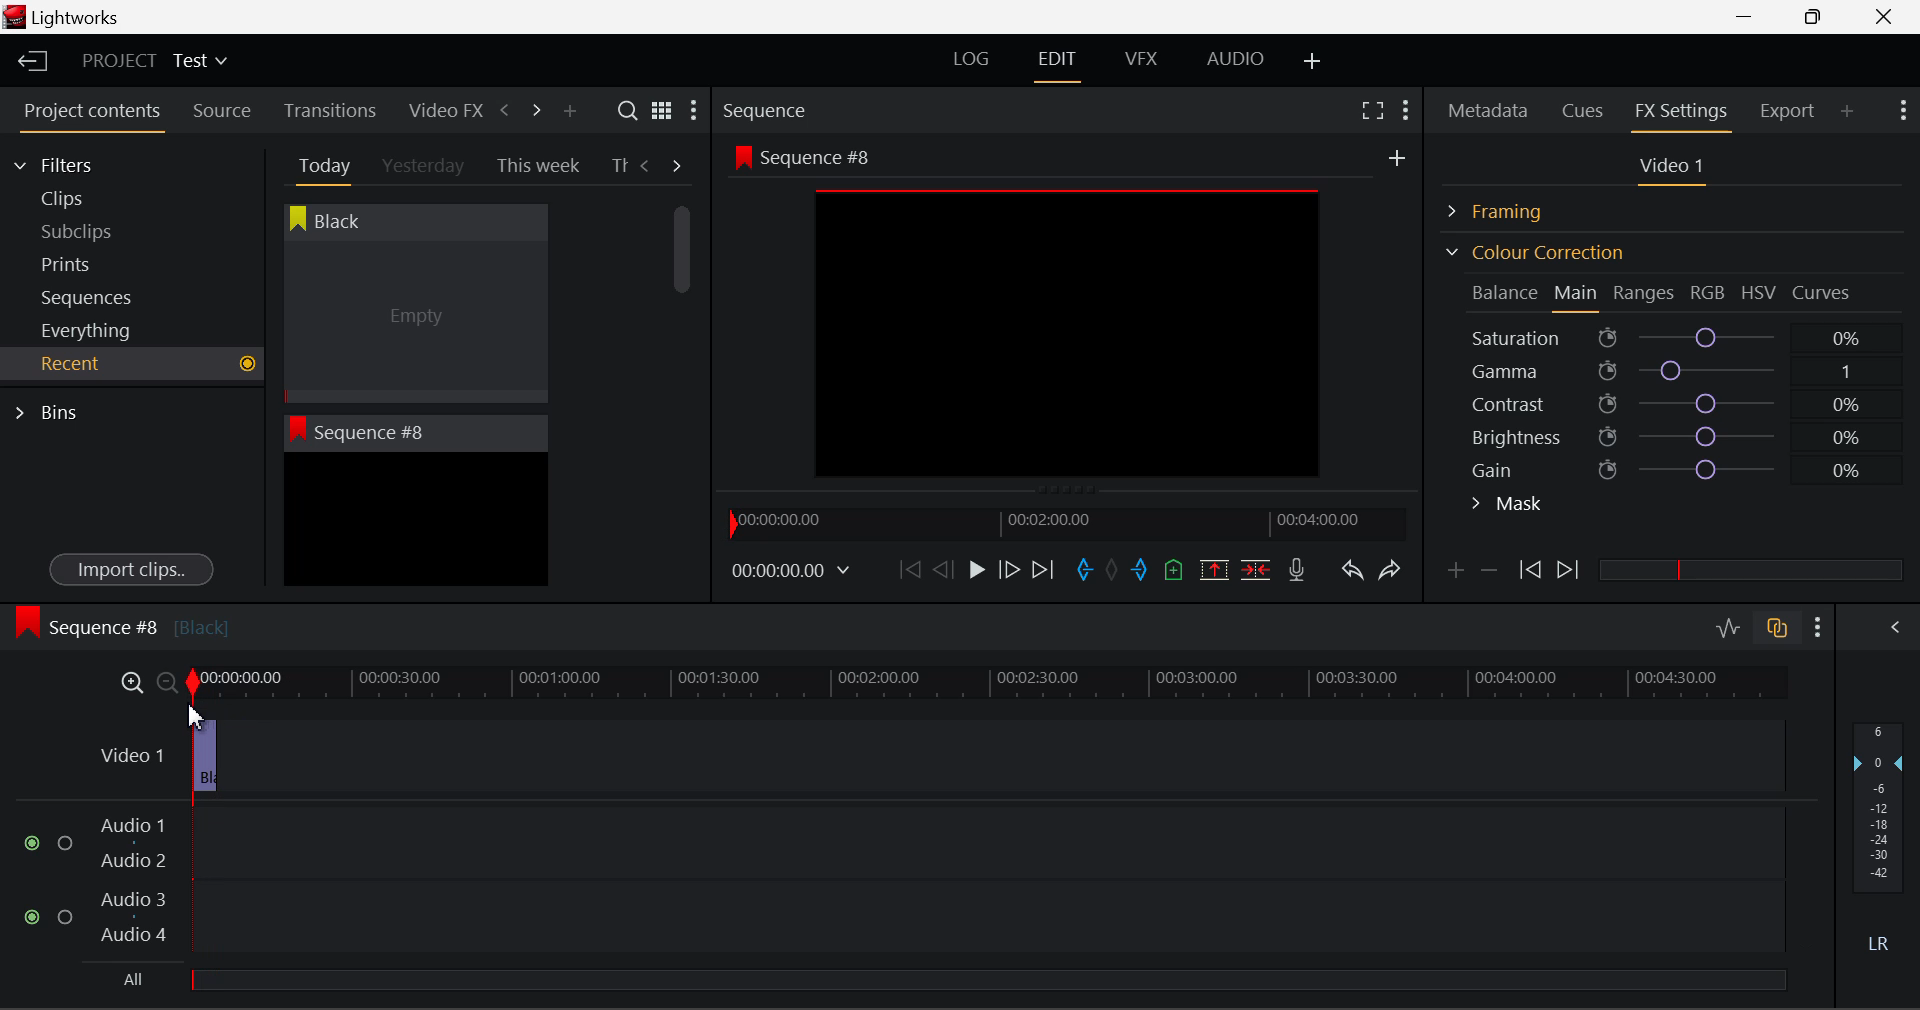 Image resolution: width=1920 pixels, height=1010 pixels. What do you see at coordinates (330, 110) in the screenshot?
I see `Transitions` at bounding box center [330, 110].